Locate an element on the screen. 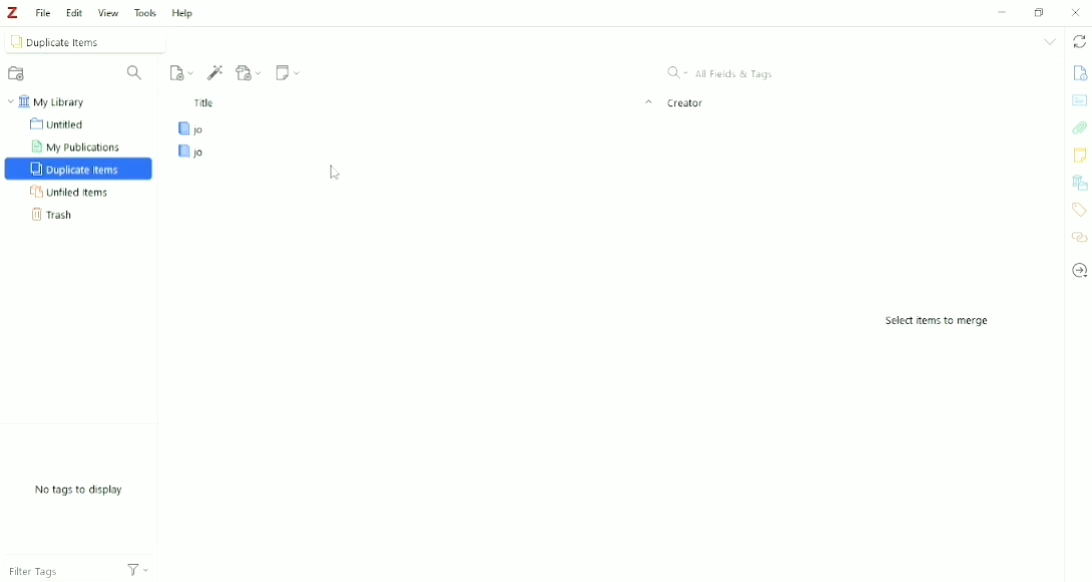 This screenshot has height=582, width=1092. jo is located at coordinates (486, 151).